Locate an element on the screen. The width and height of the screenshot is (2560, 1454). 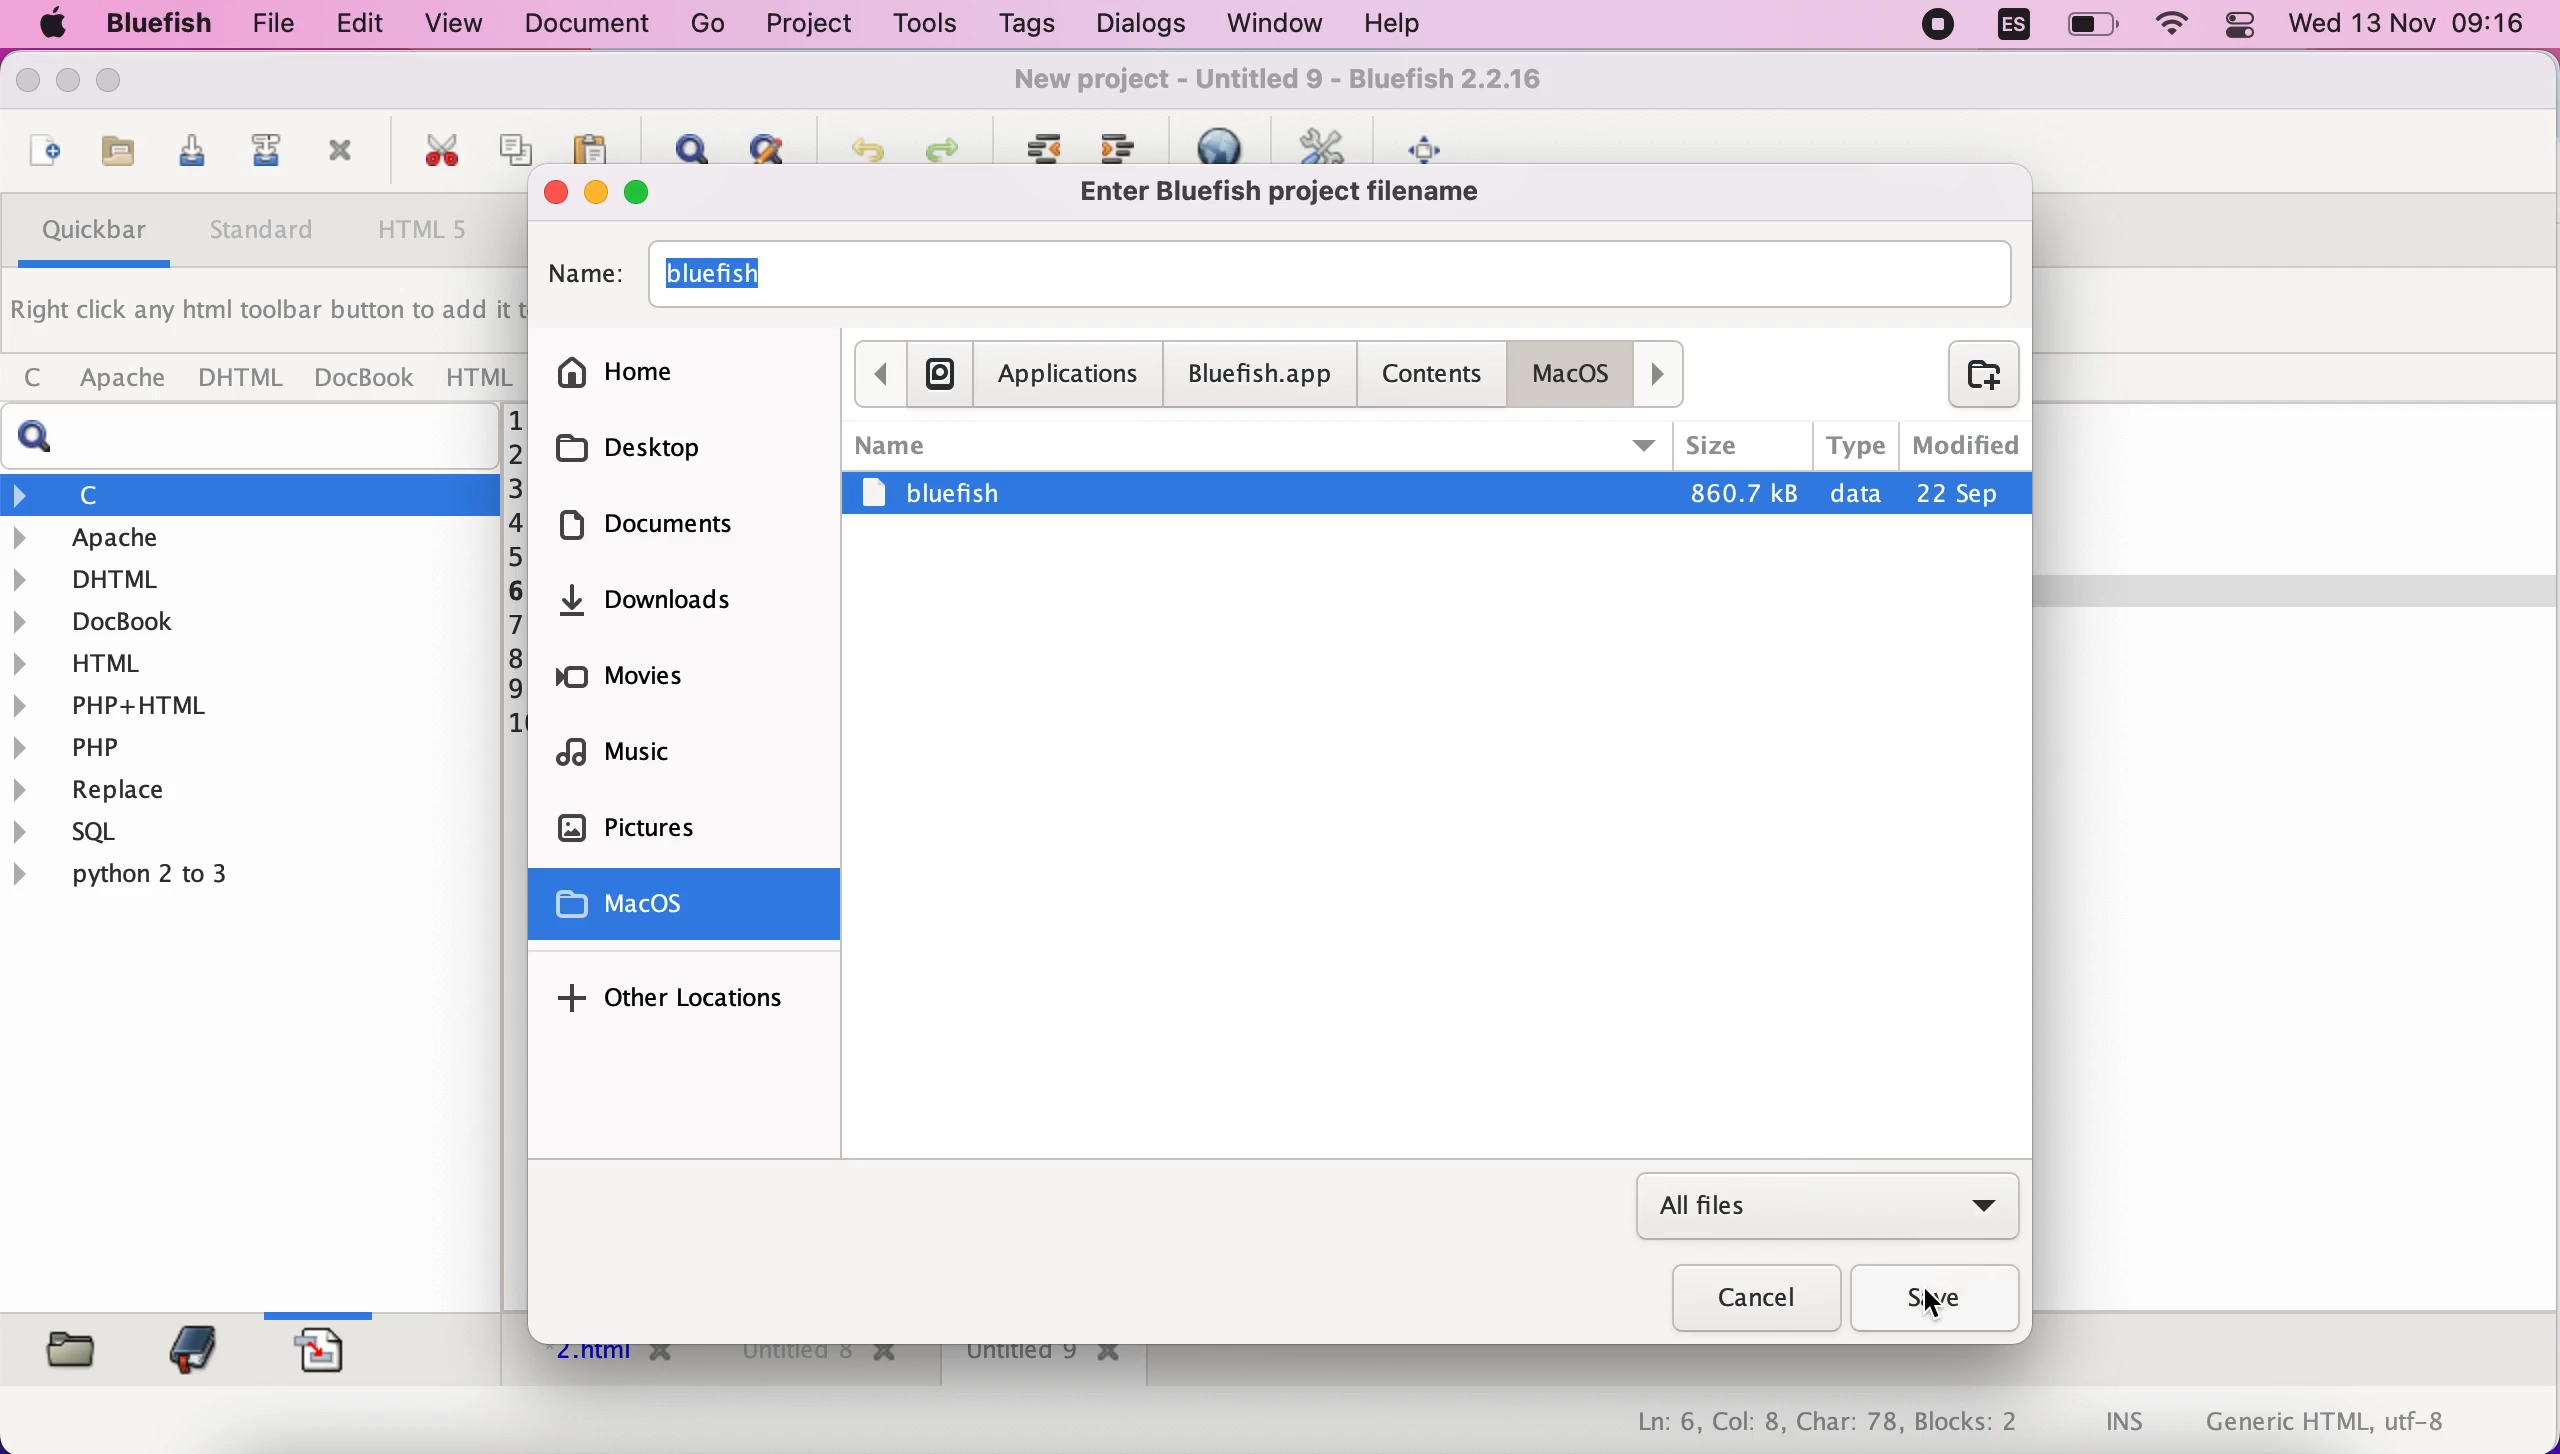
applications is located at coordinates (1069, 374).